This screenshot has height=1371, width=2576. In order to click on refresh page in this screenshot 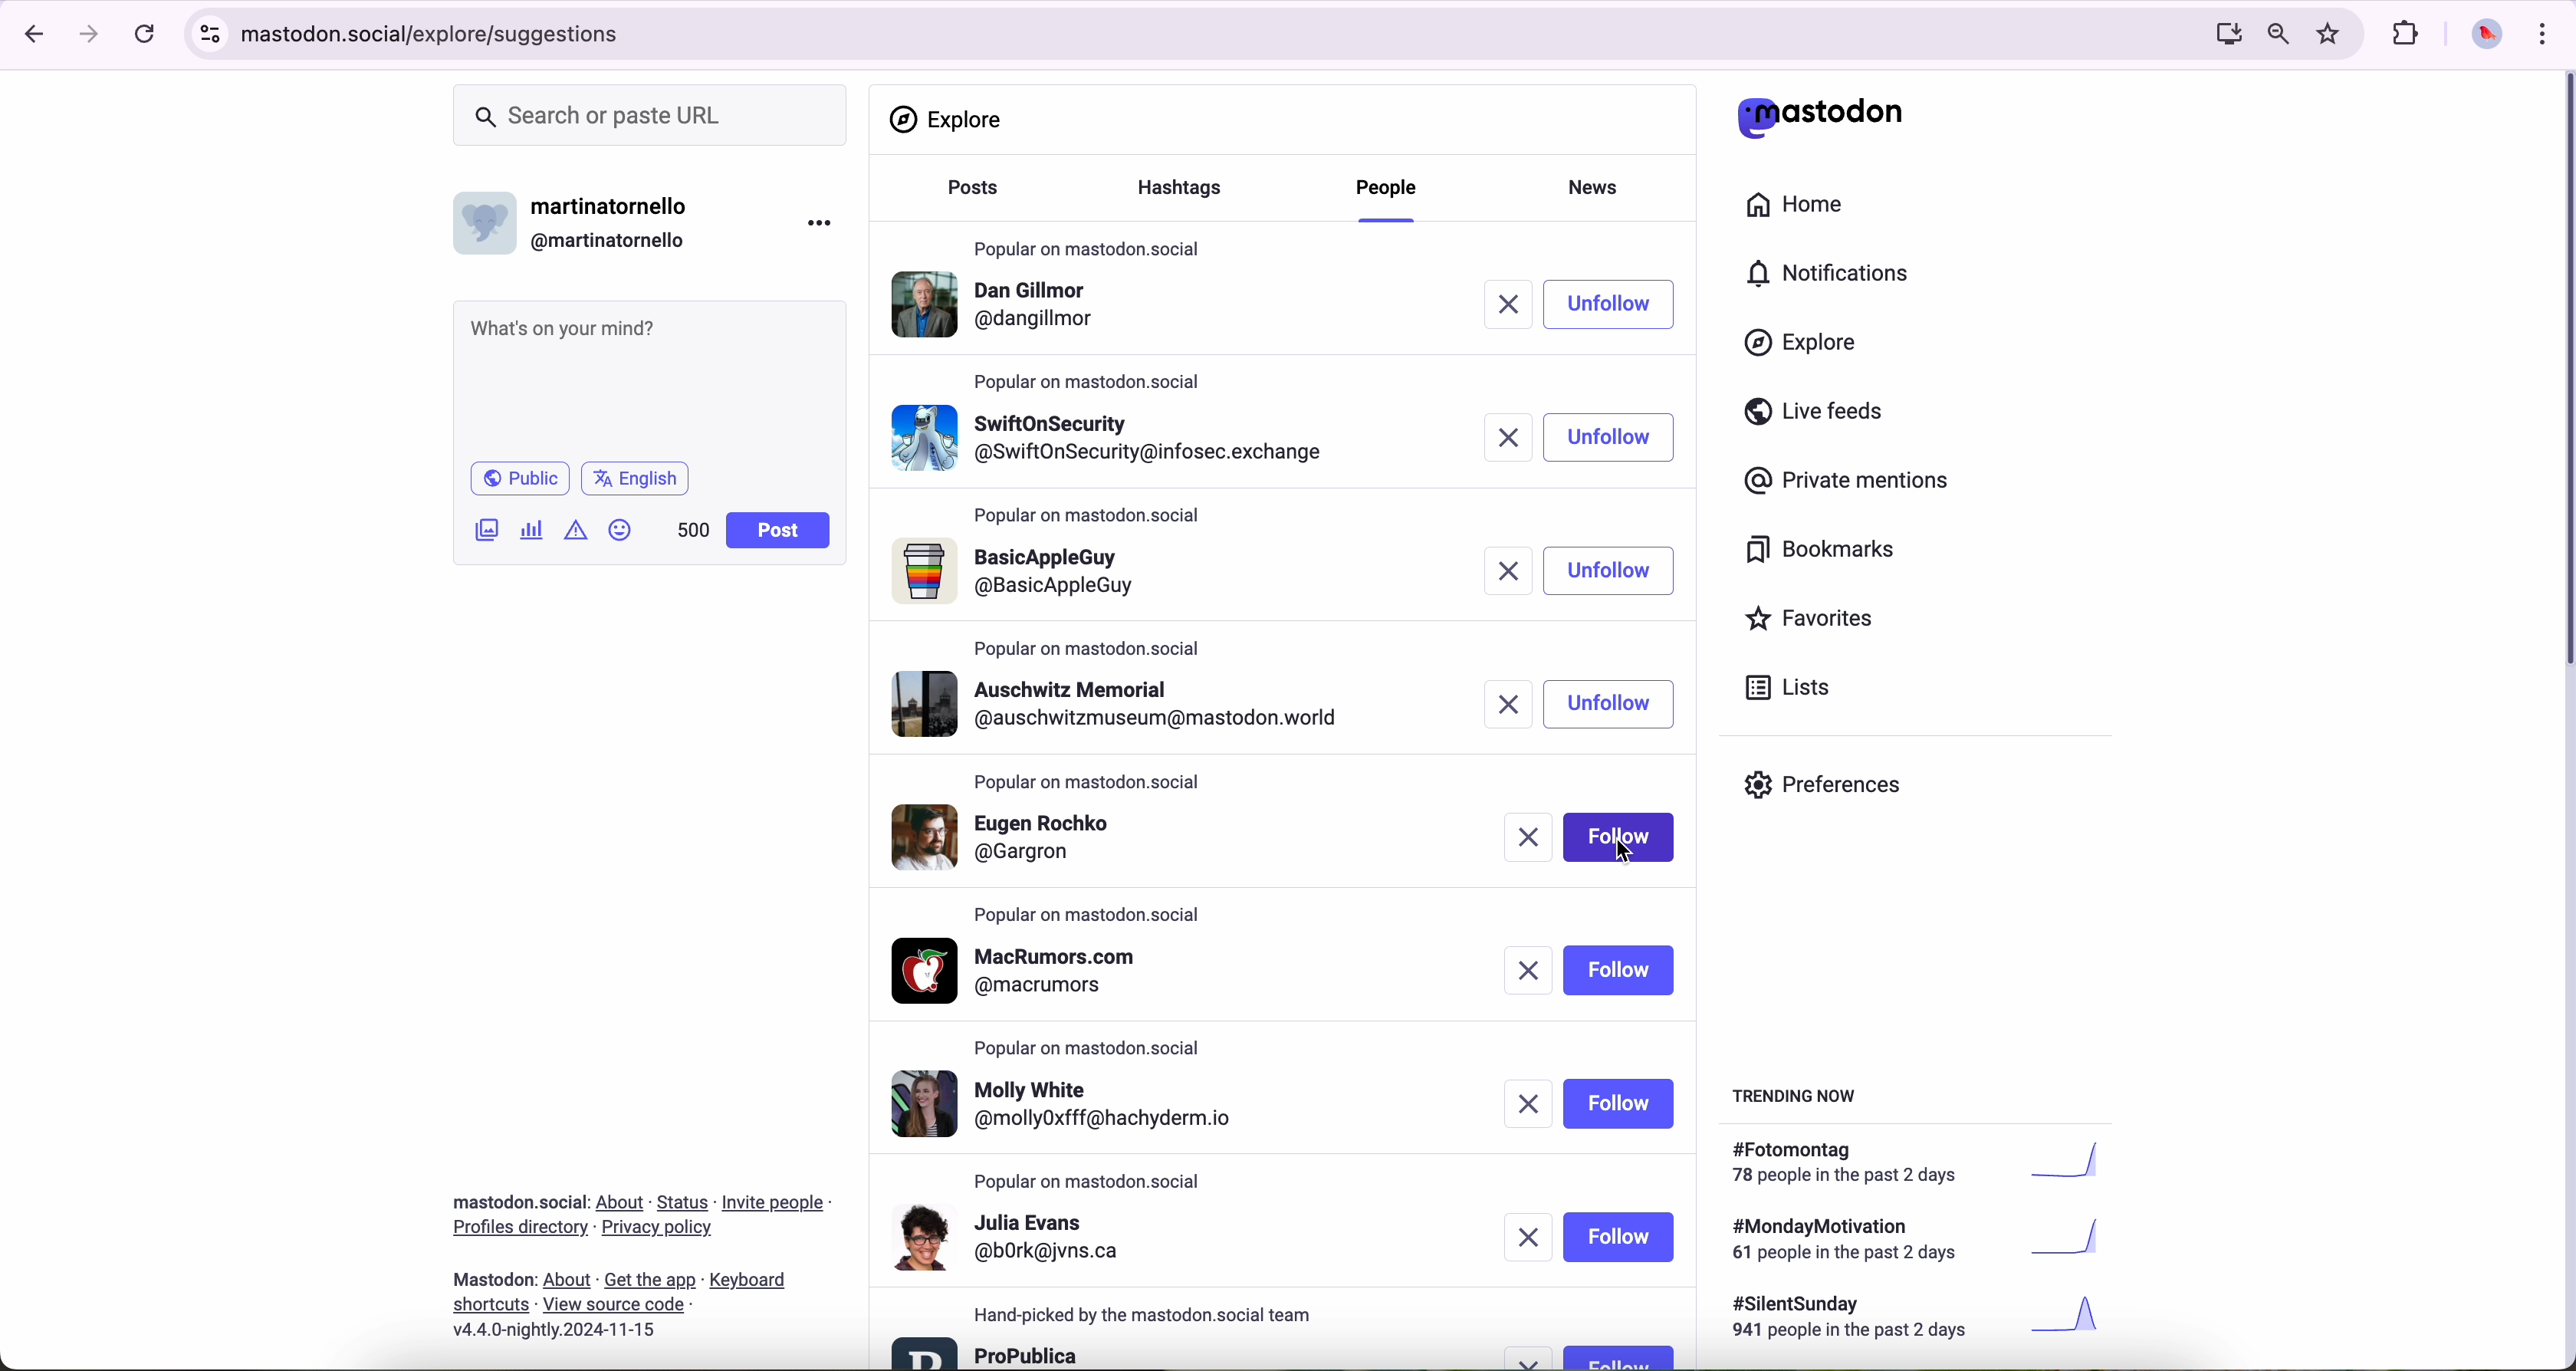, I will do `click(146, 35)`.